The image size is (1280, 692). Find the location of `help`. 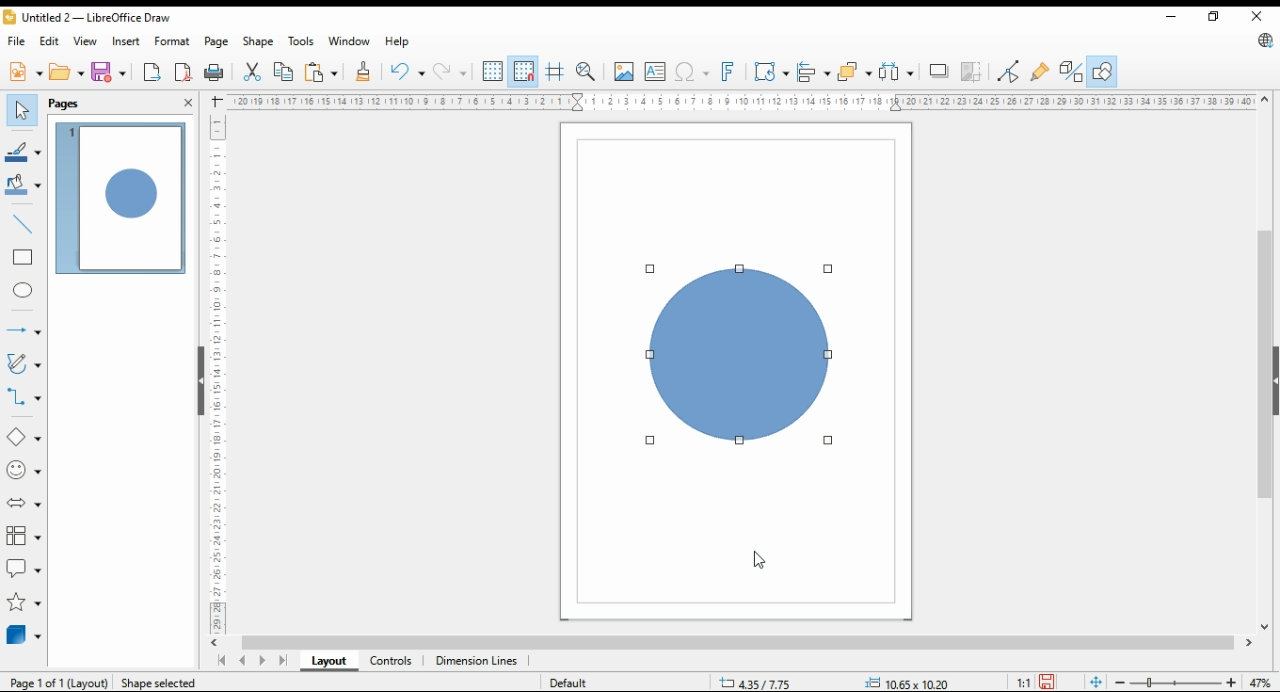

help is located at coordinates (400, 42).